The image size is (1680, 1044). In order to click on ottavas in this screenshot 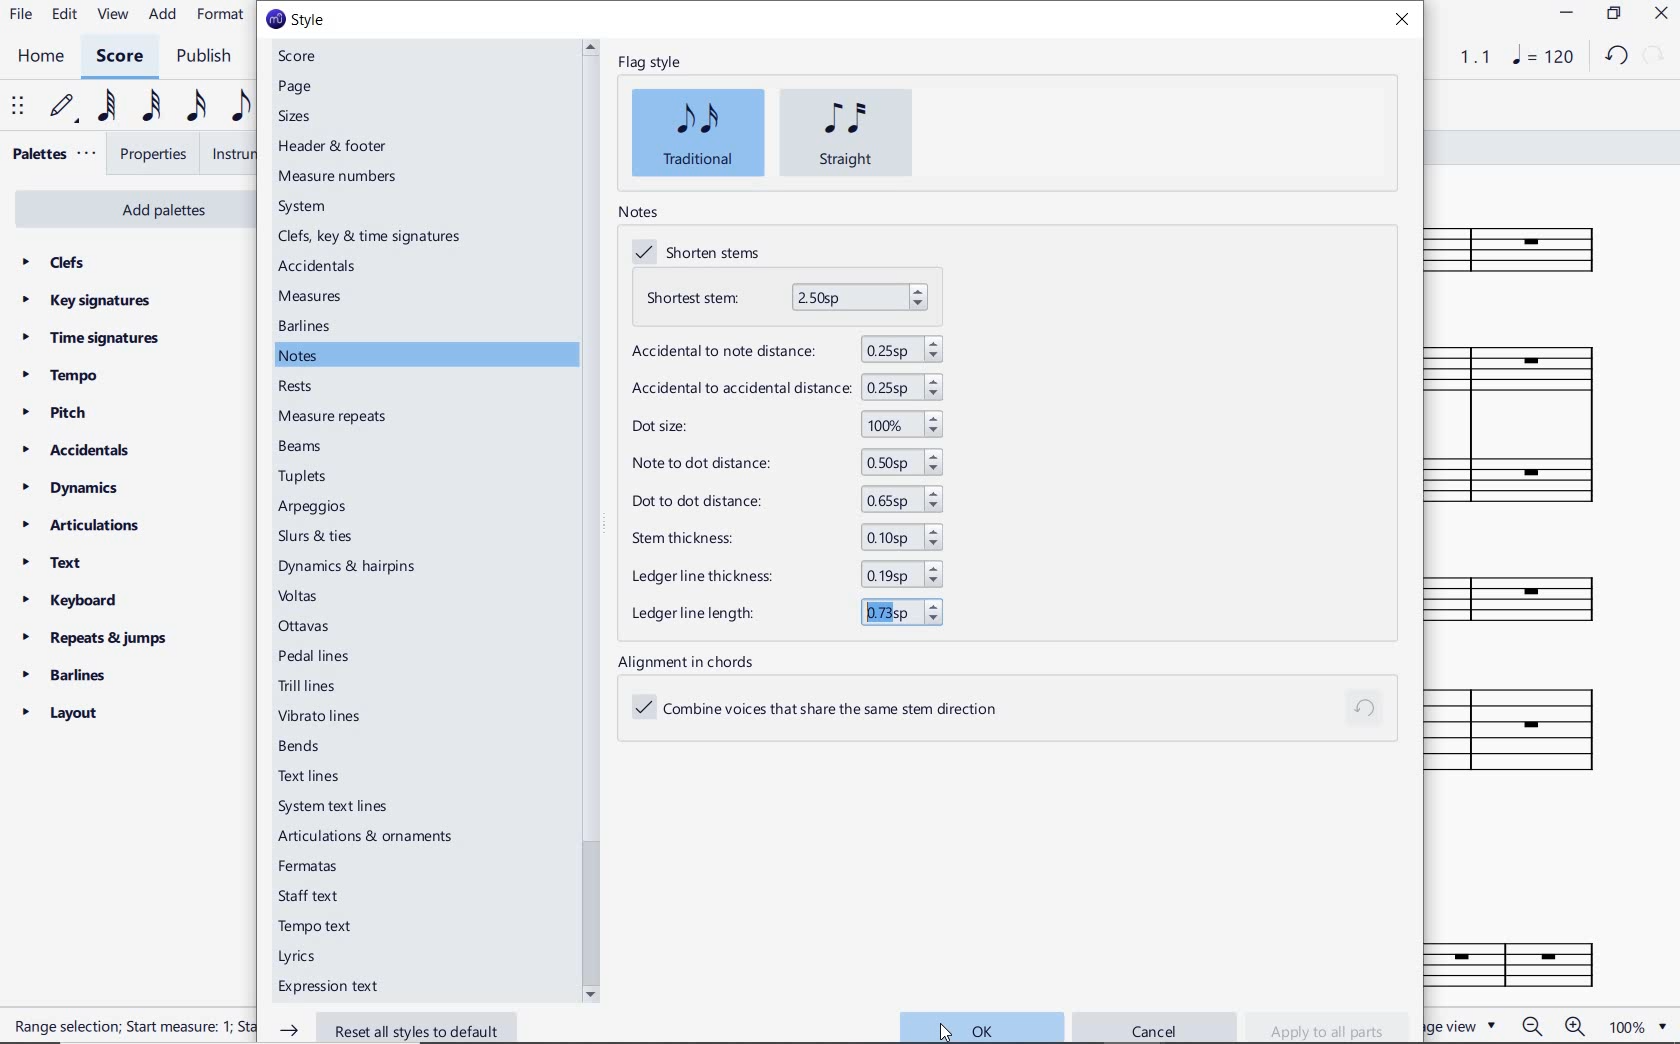, I will do `click(311, 626)`.